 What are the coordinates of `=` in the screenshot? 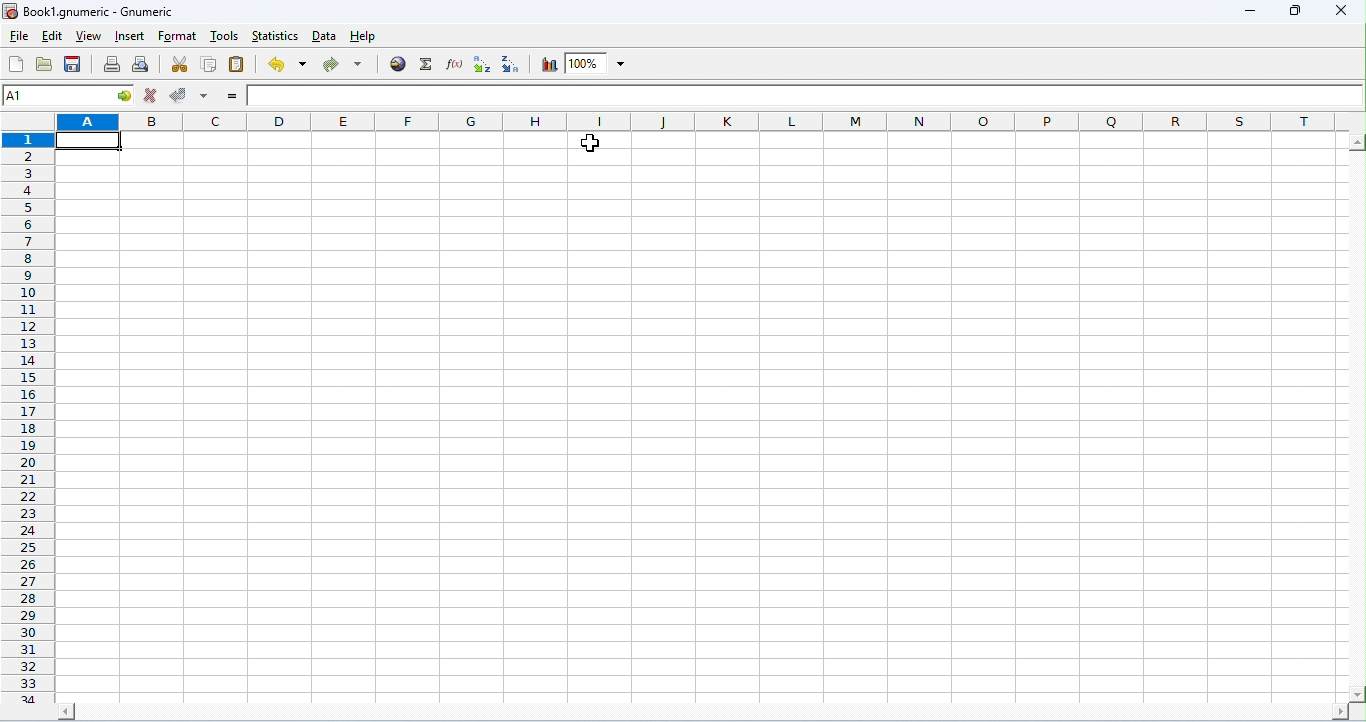 It's located at (232, 96).